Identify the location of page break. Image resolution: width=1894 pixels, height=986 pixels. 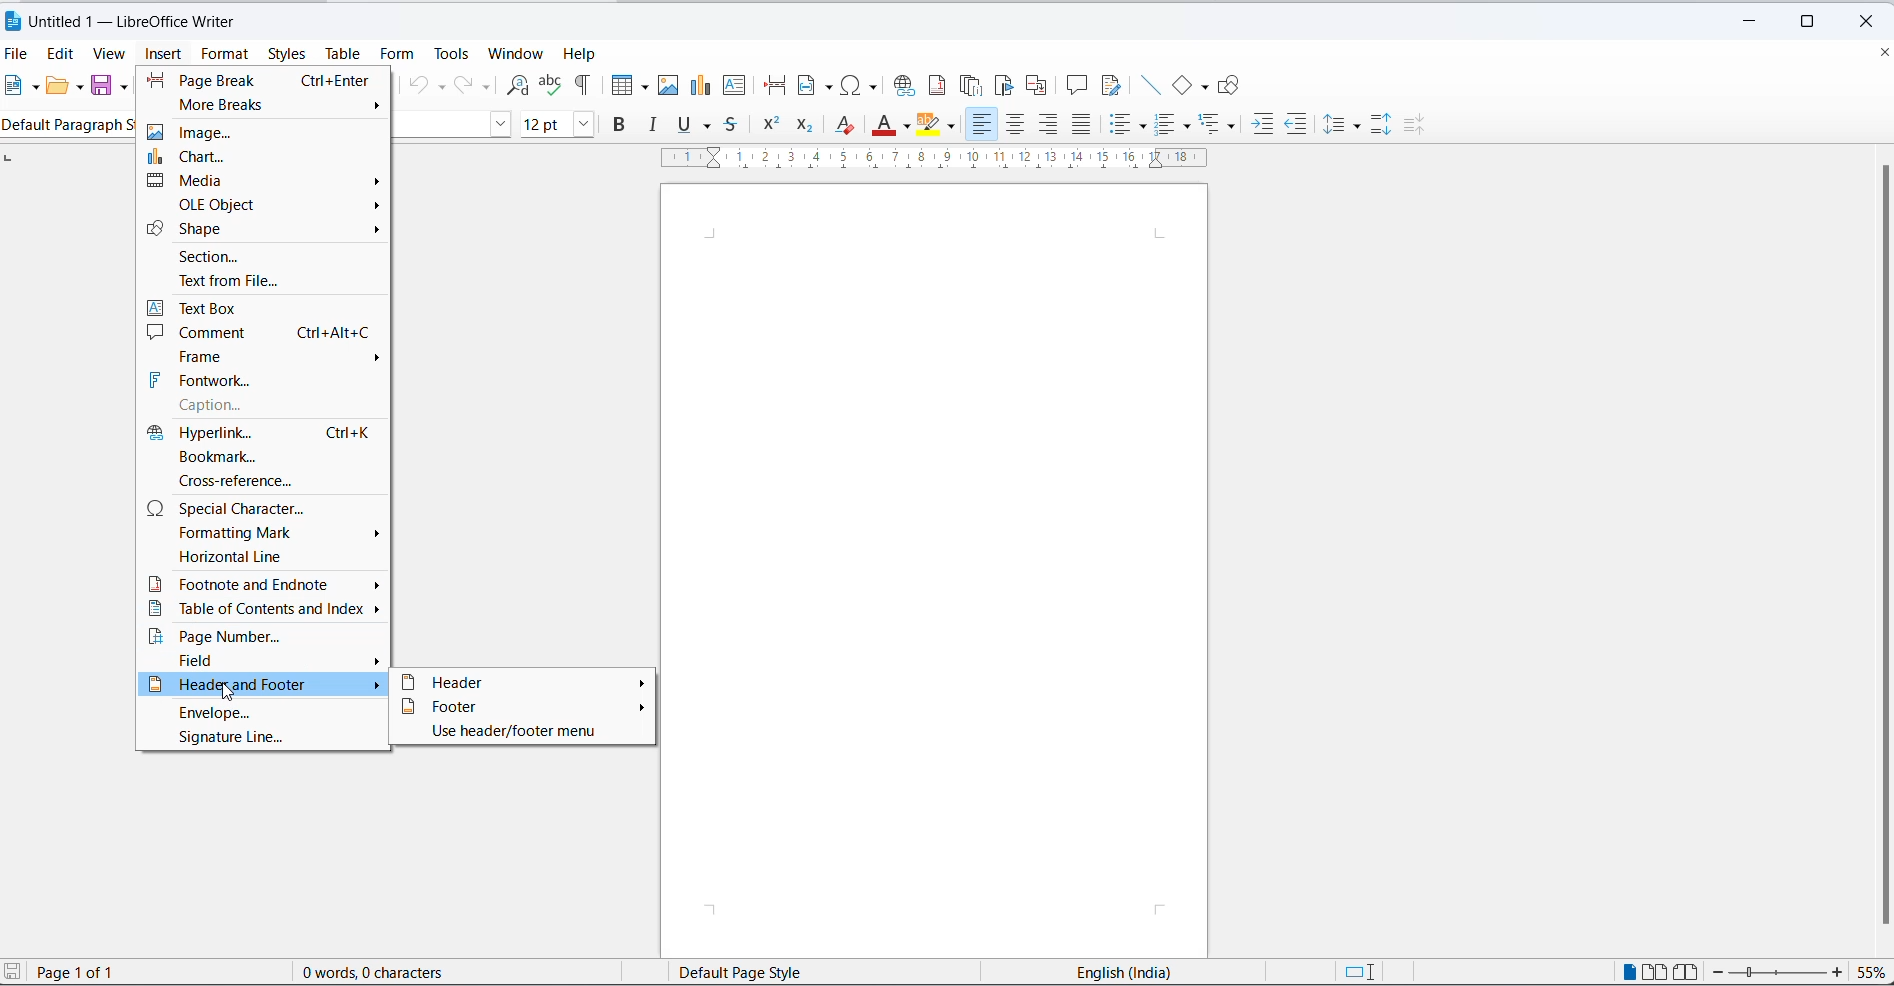
(265, 80).